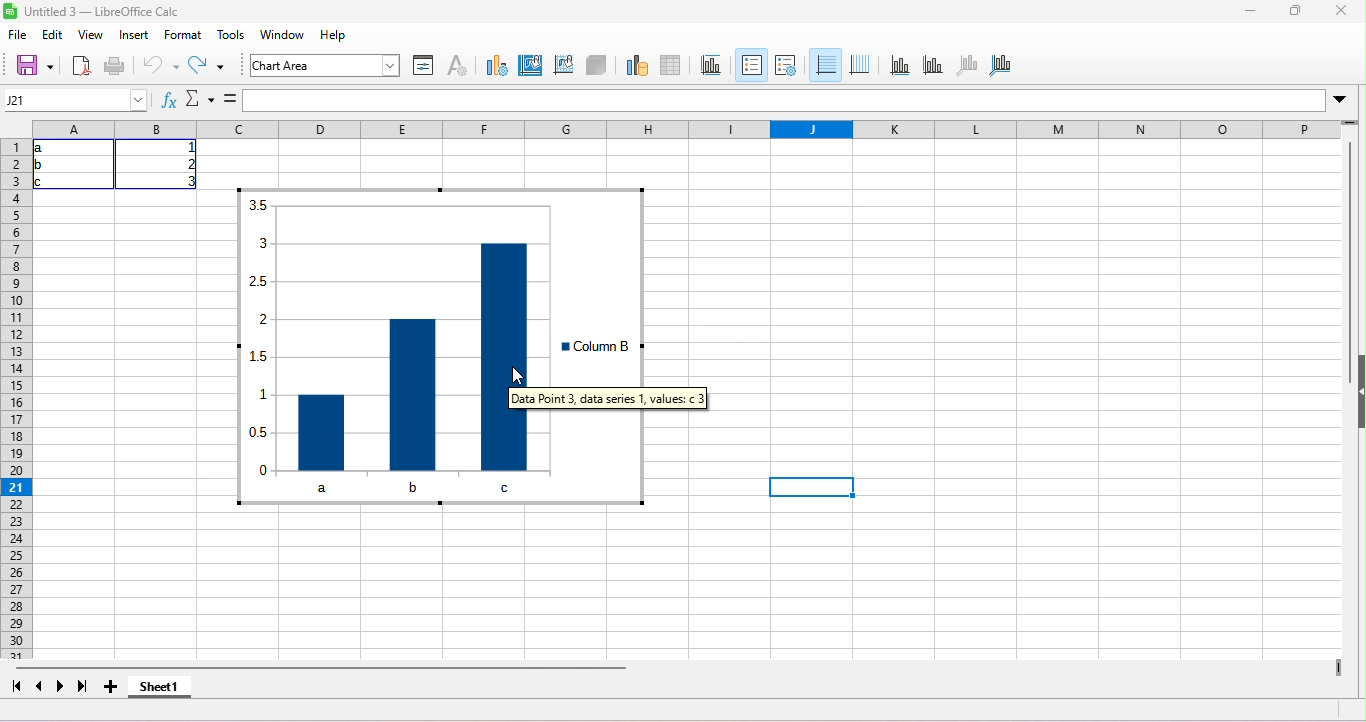  What do you see at coordinates (507, 486) in the screenshot?
I see `c` at bounding box center [507, 486].